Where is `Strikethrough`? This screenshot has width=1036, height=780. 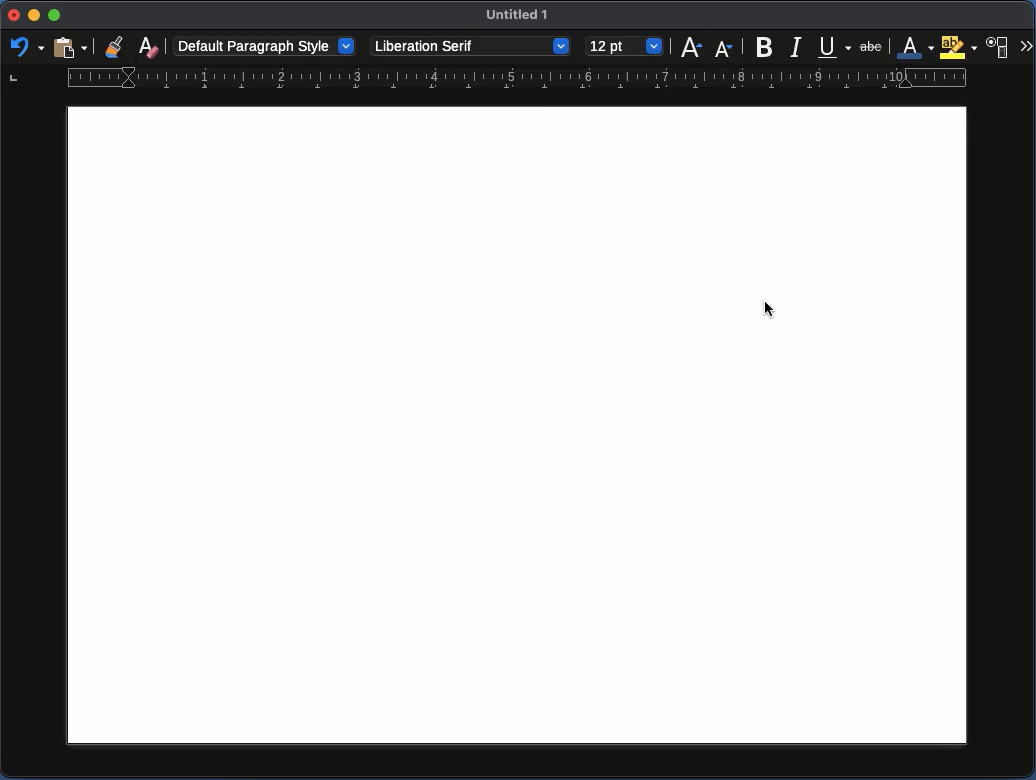
Strikethrough is located at coordinates (873, 45).